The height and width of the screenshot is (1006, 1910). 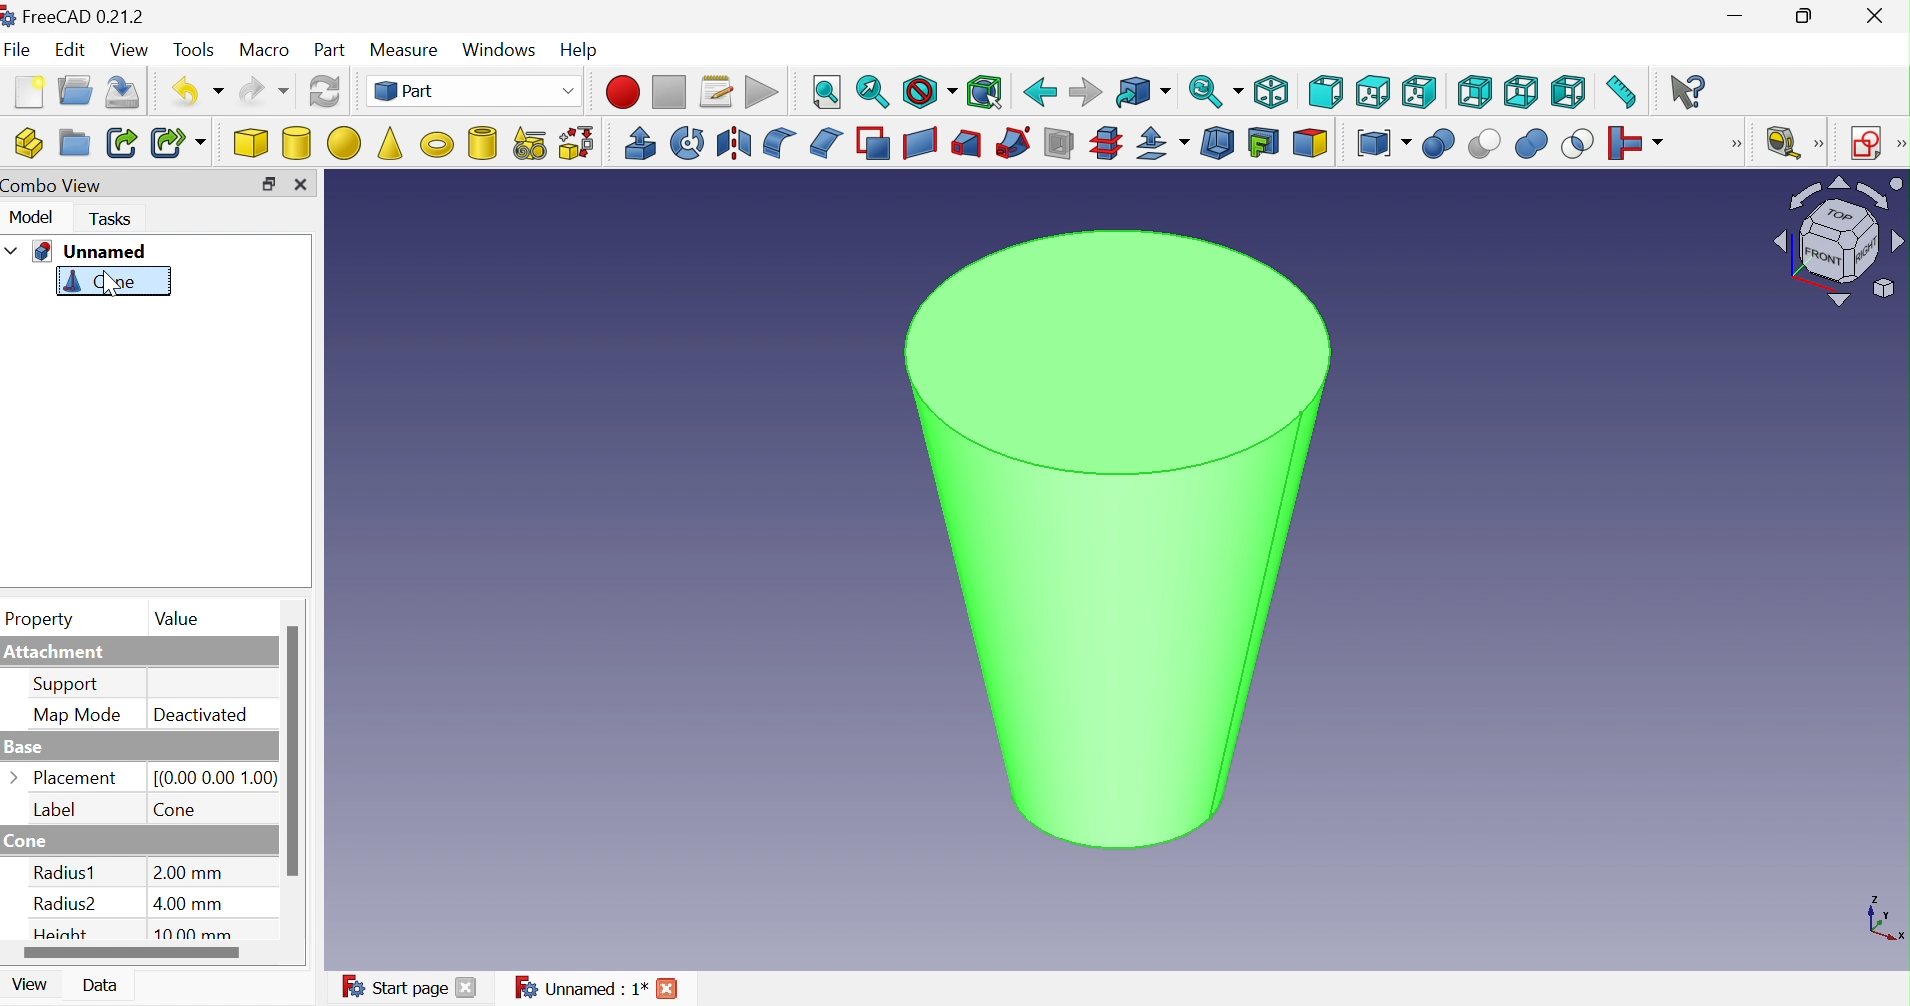 I want to click on Cylinder, so click(x=296, y=145).